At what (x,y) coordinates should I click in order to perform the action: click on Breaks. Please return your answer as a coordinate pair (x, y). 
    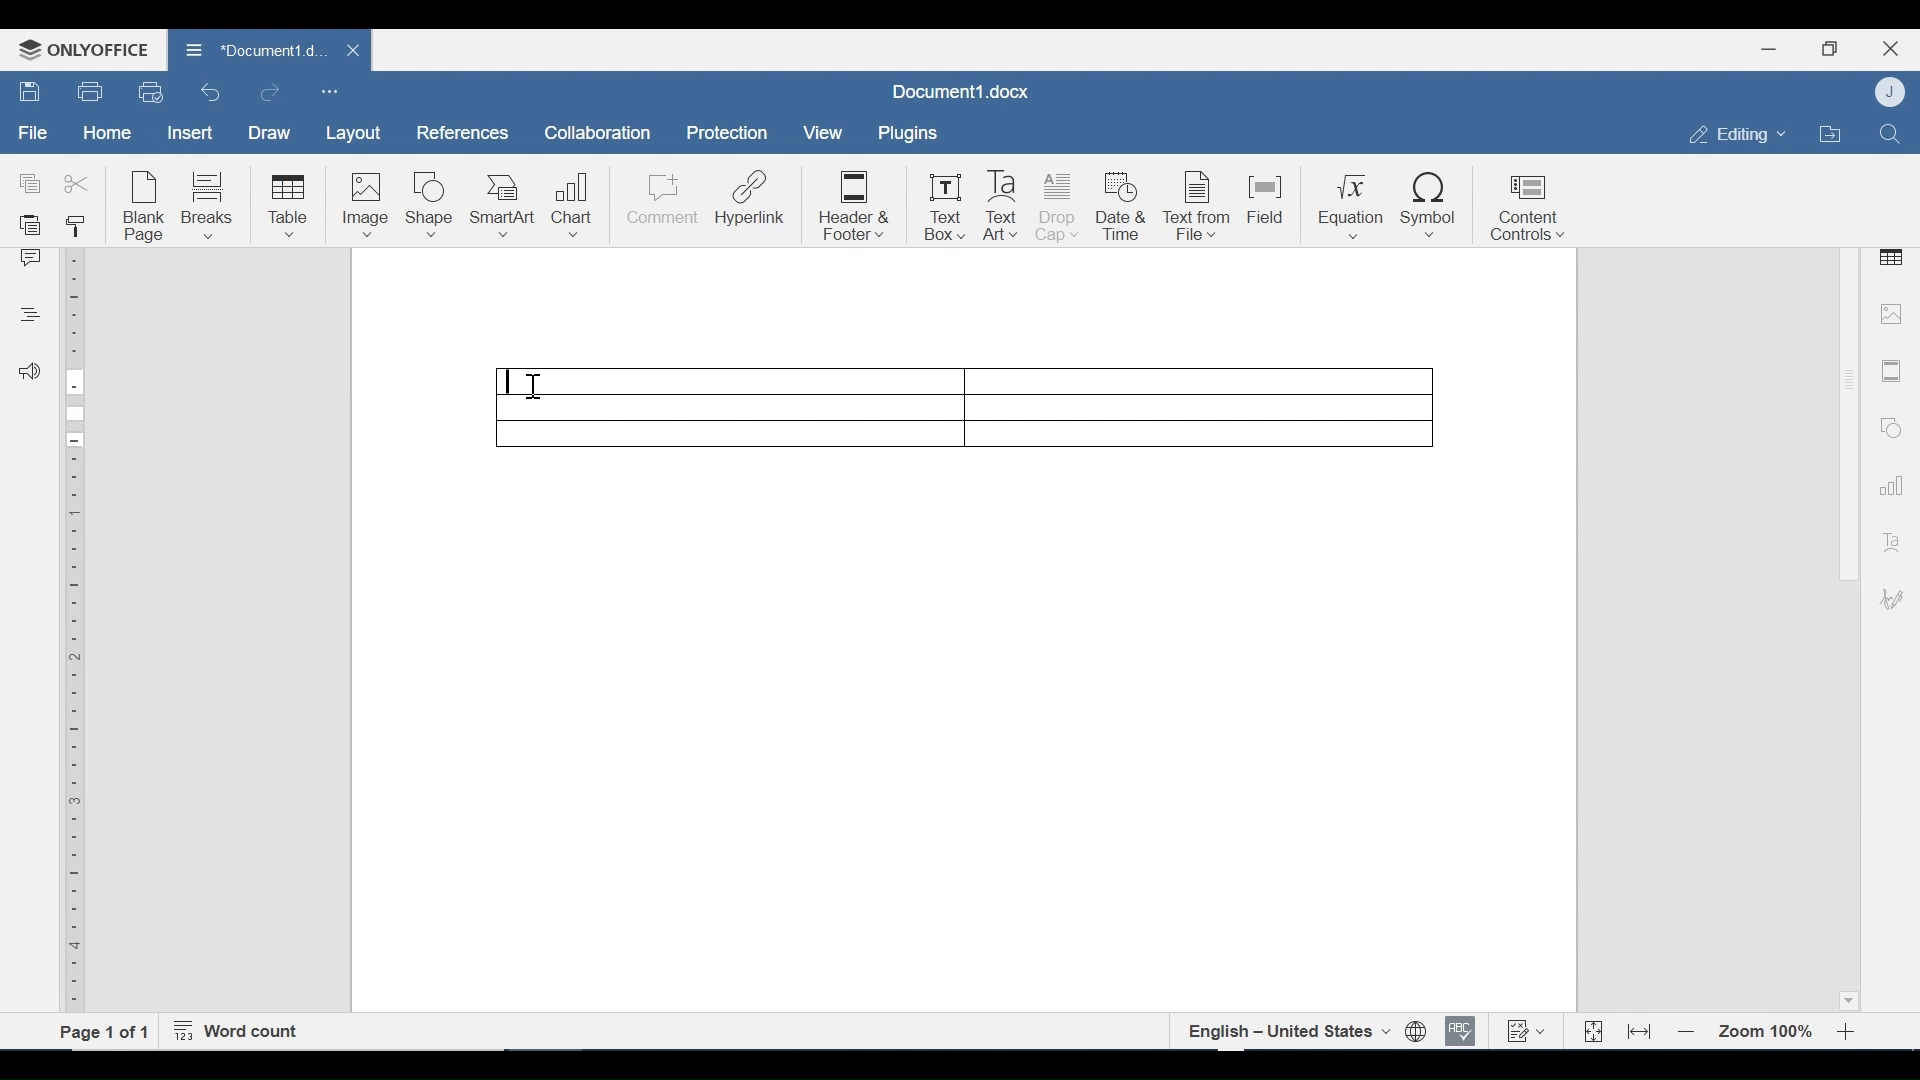
    Looking at the image, I should click on (211, 205).